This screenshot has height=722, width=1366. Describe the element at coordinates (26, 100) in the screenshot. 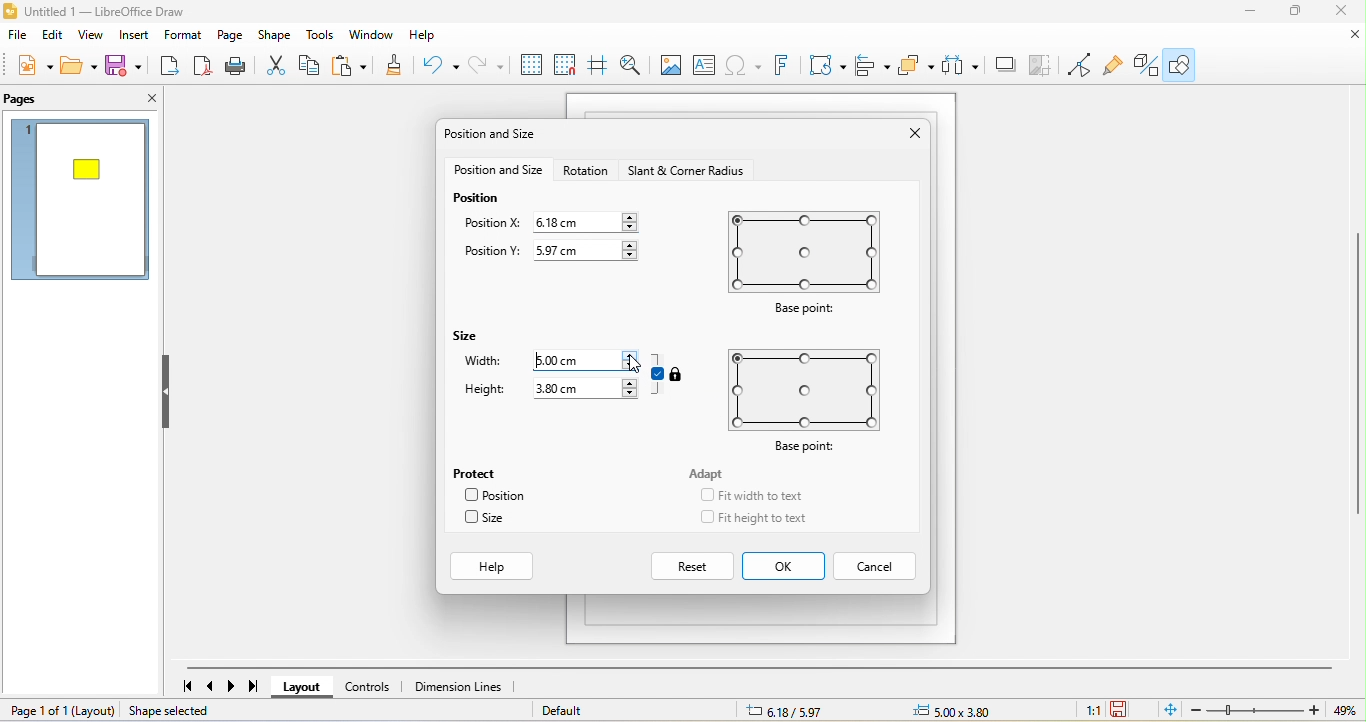

I see `pags` at that location.